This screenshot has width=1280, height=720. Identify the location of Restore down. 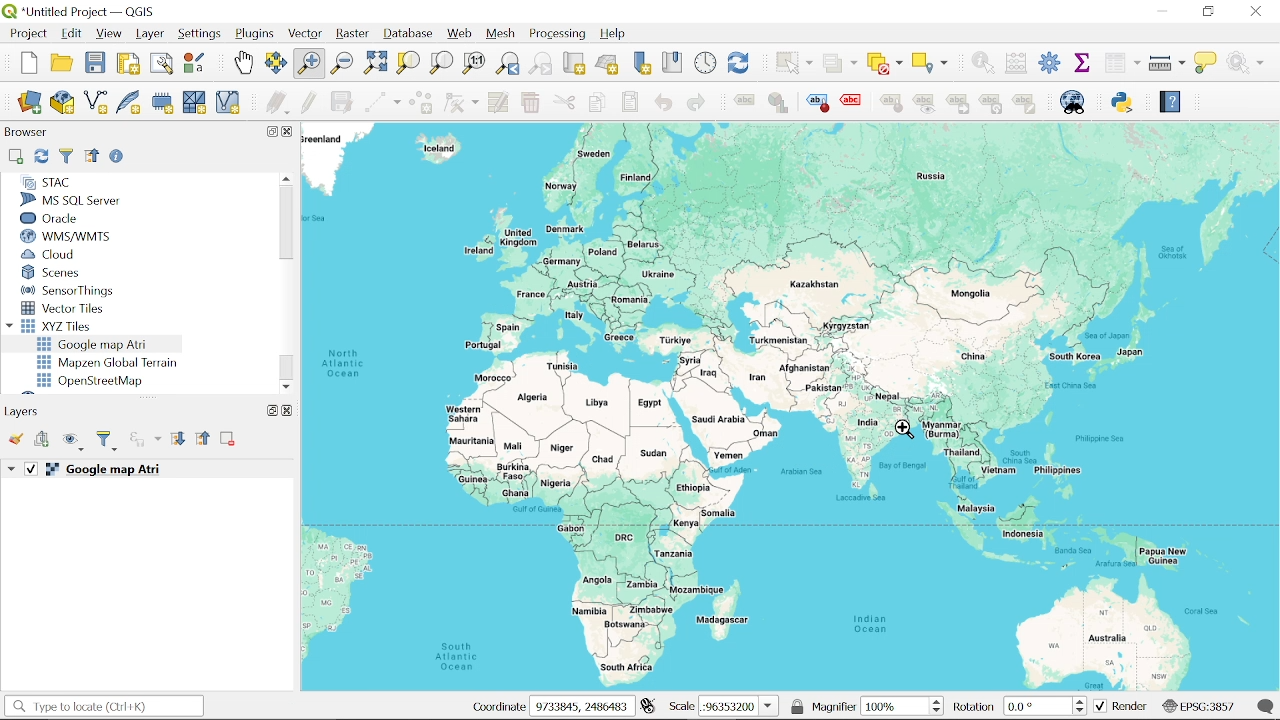
(269, 131).